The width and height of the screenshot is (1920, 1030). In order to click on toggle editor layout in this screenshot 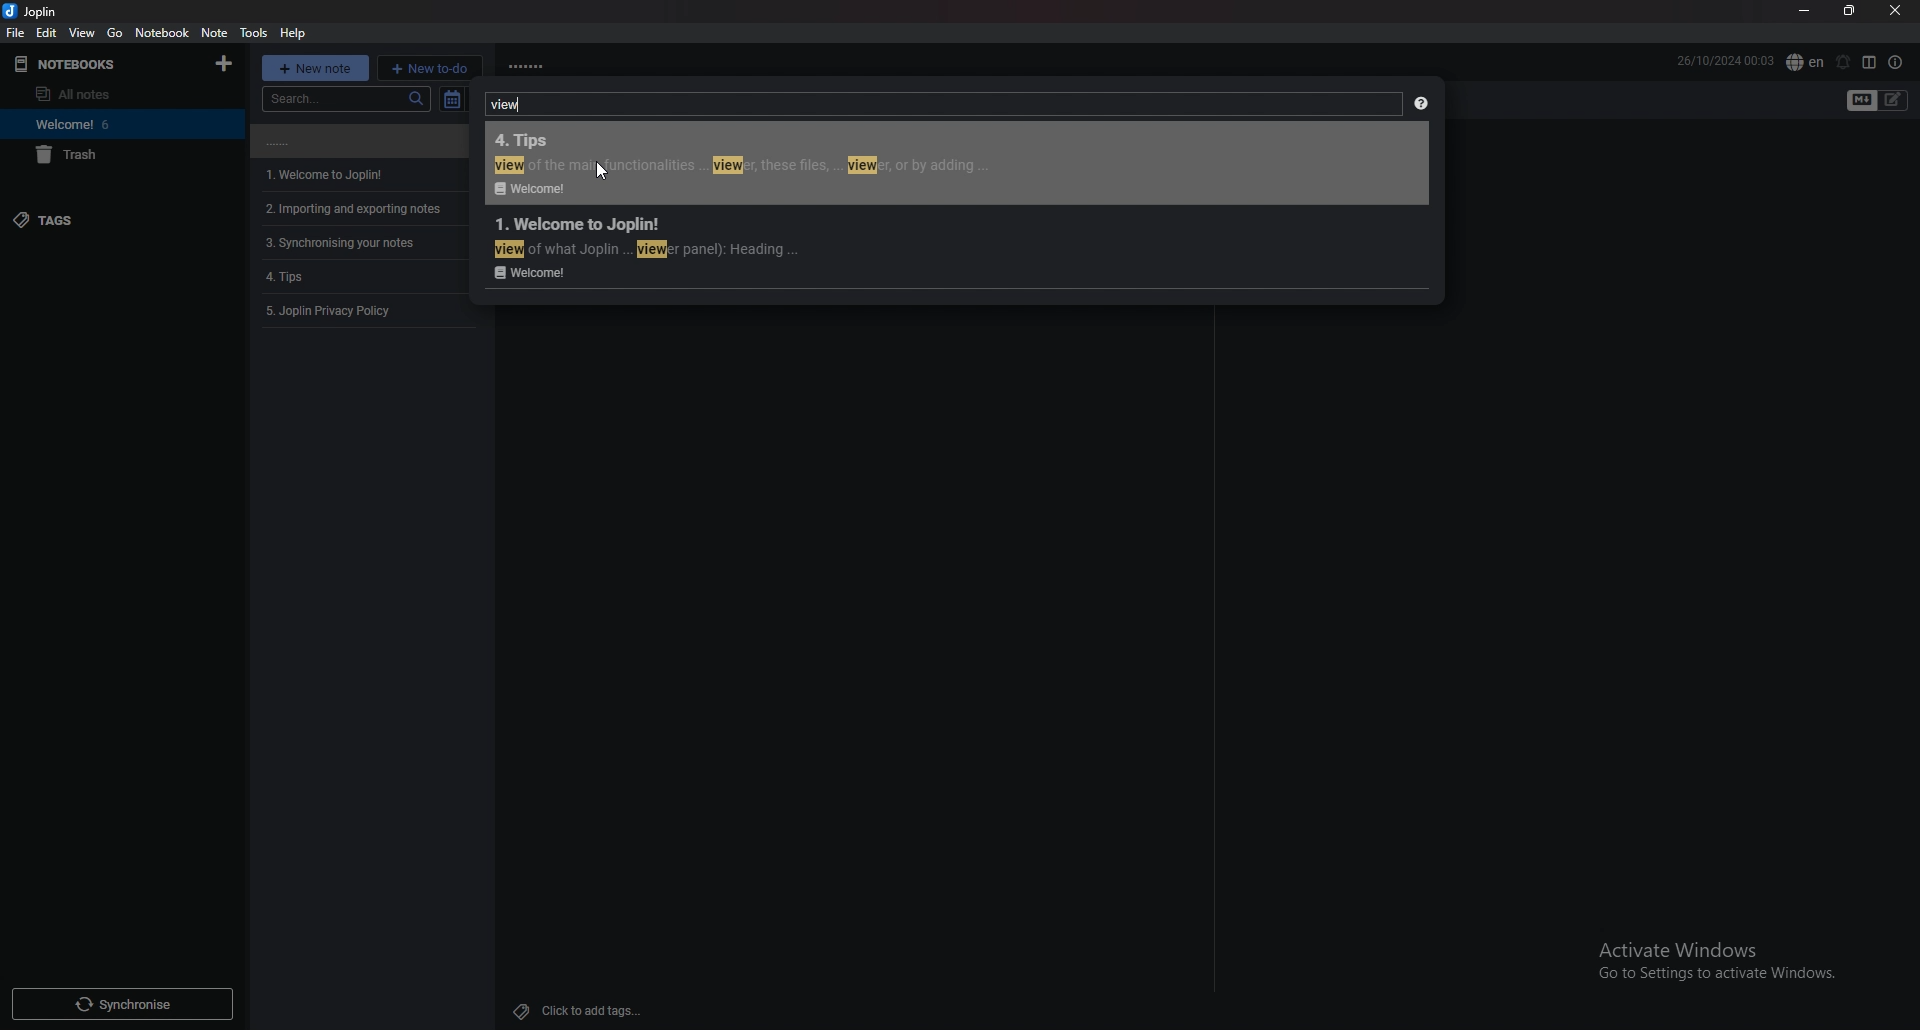, I will do `click(1871, 62)`.